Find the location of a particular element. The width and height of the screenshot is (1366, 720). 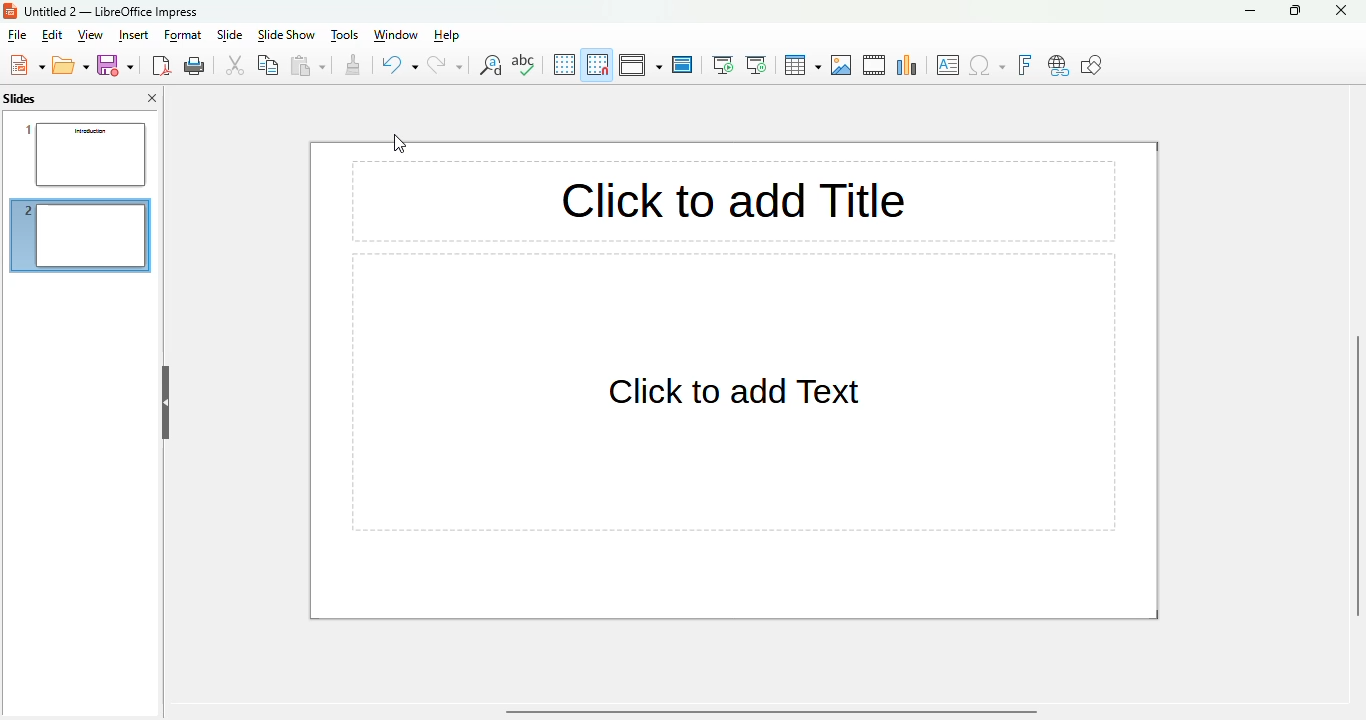

export directly as PDF is located at coordinates (161, 65).